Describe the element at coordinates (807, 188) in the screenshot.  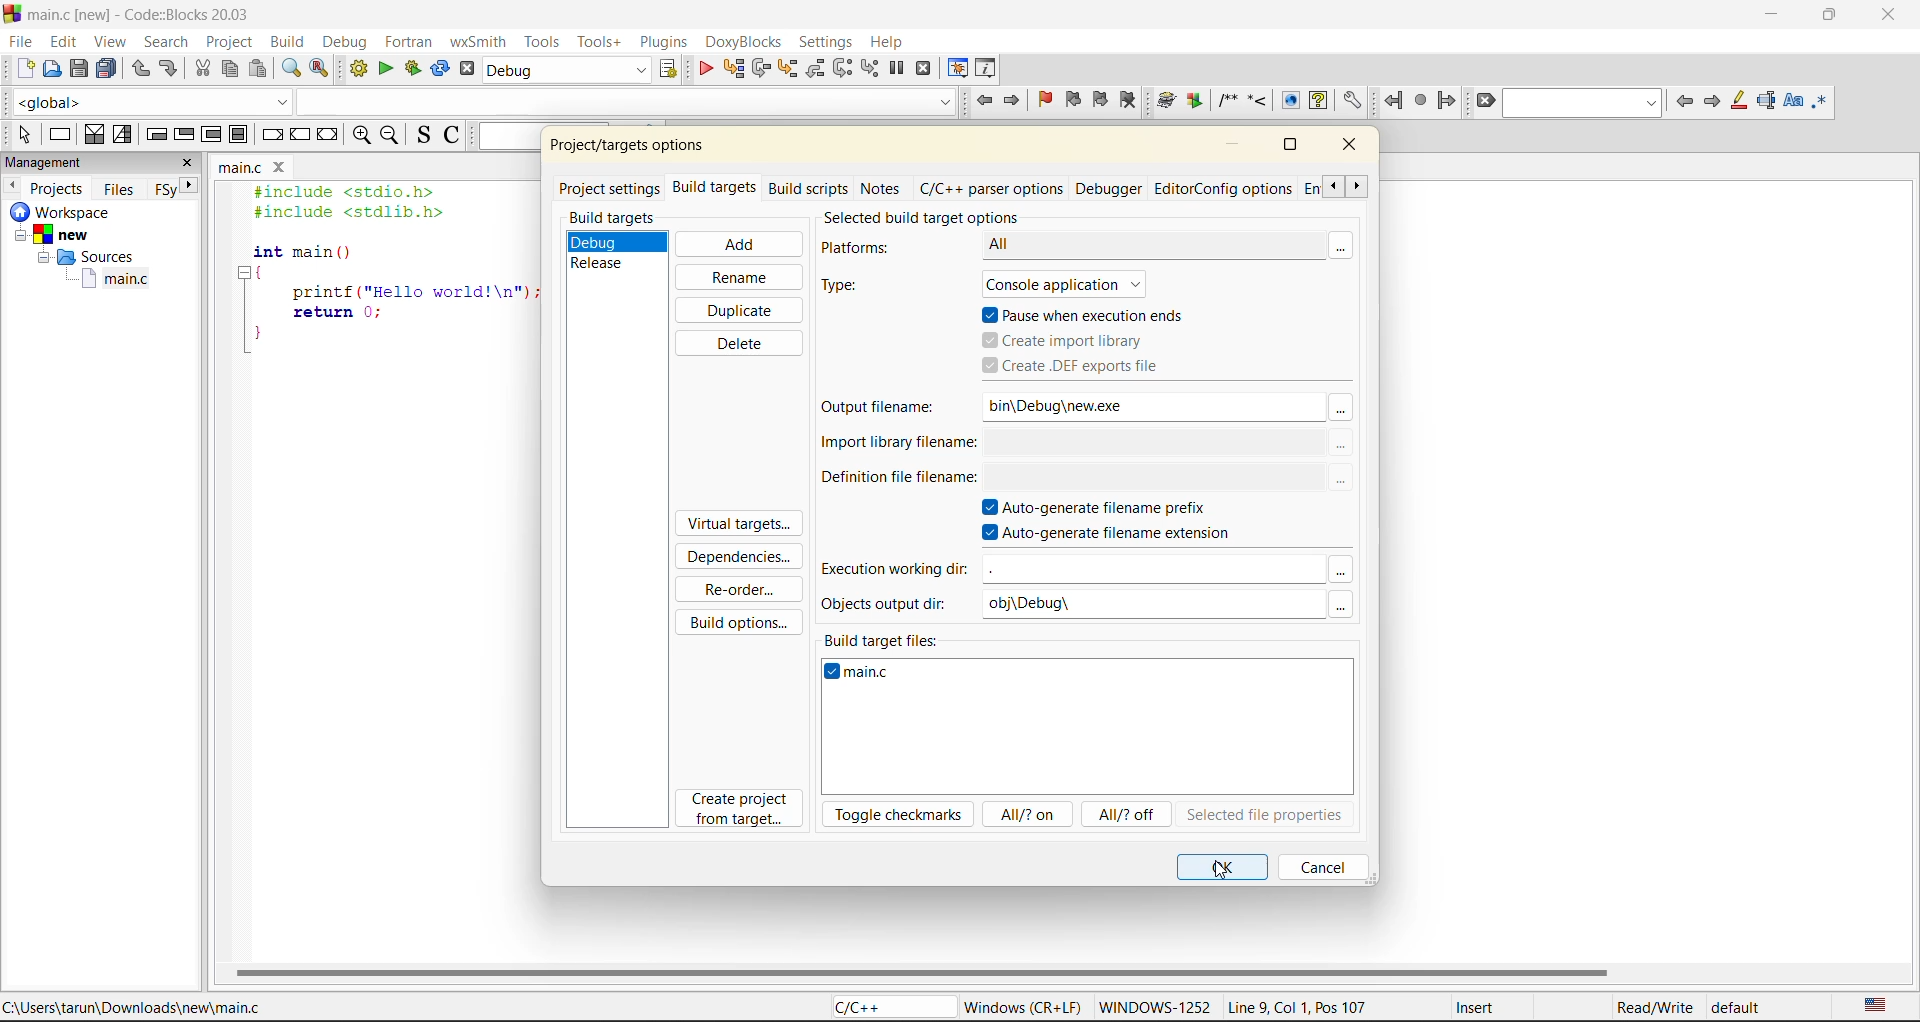
I see `build scripts` at that location.